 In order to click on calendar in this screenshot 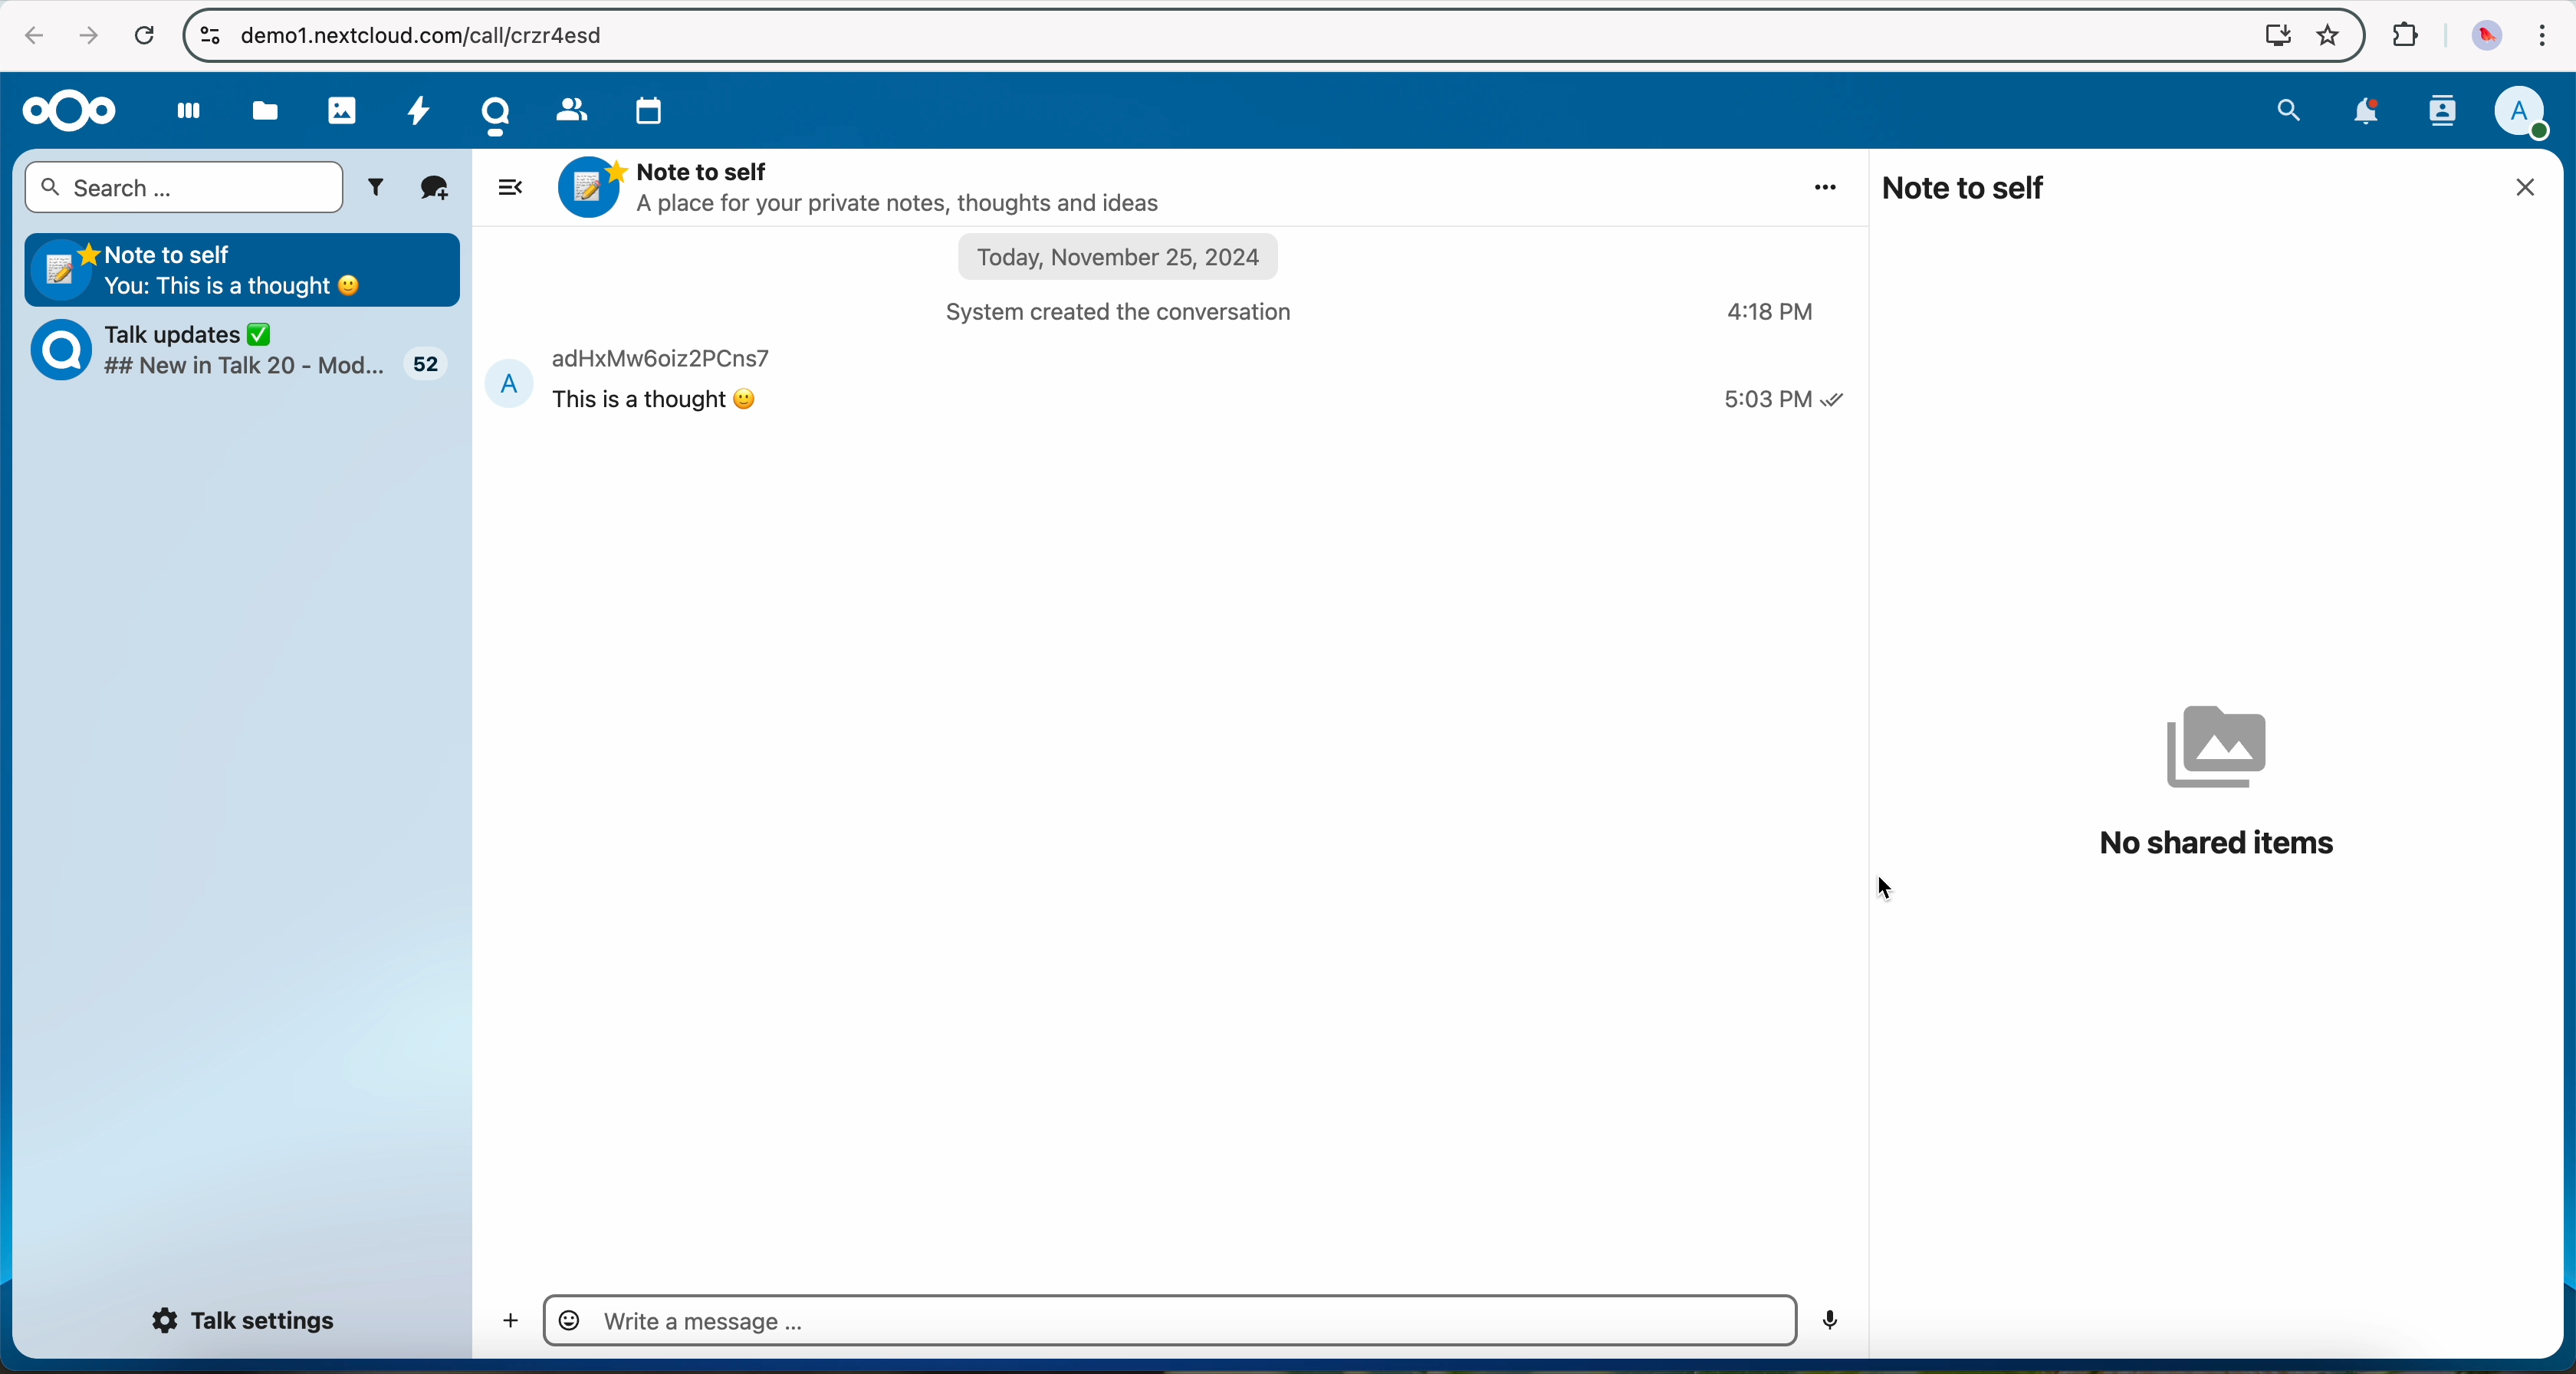, I will do `click(653, 110)`.